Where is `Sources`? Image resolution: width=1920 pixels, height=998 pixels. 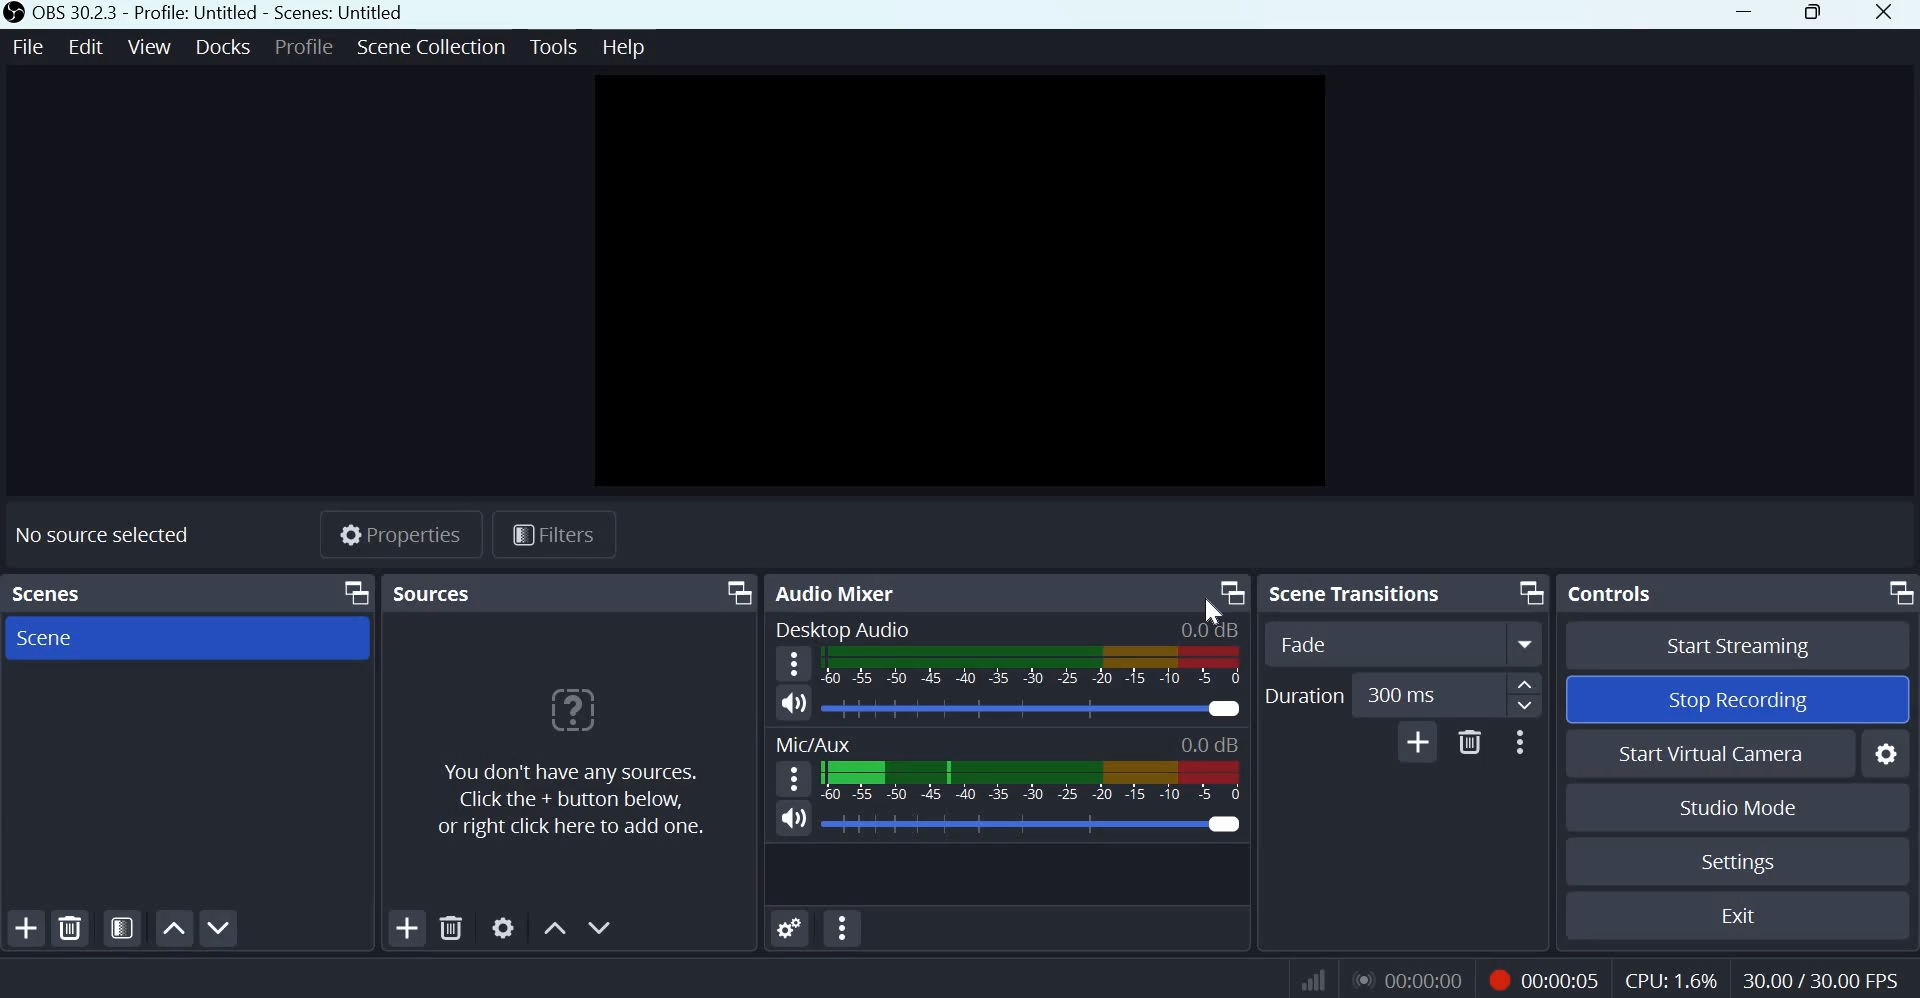 Sources is located at coordinates (510, 593).